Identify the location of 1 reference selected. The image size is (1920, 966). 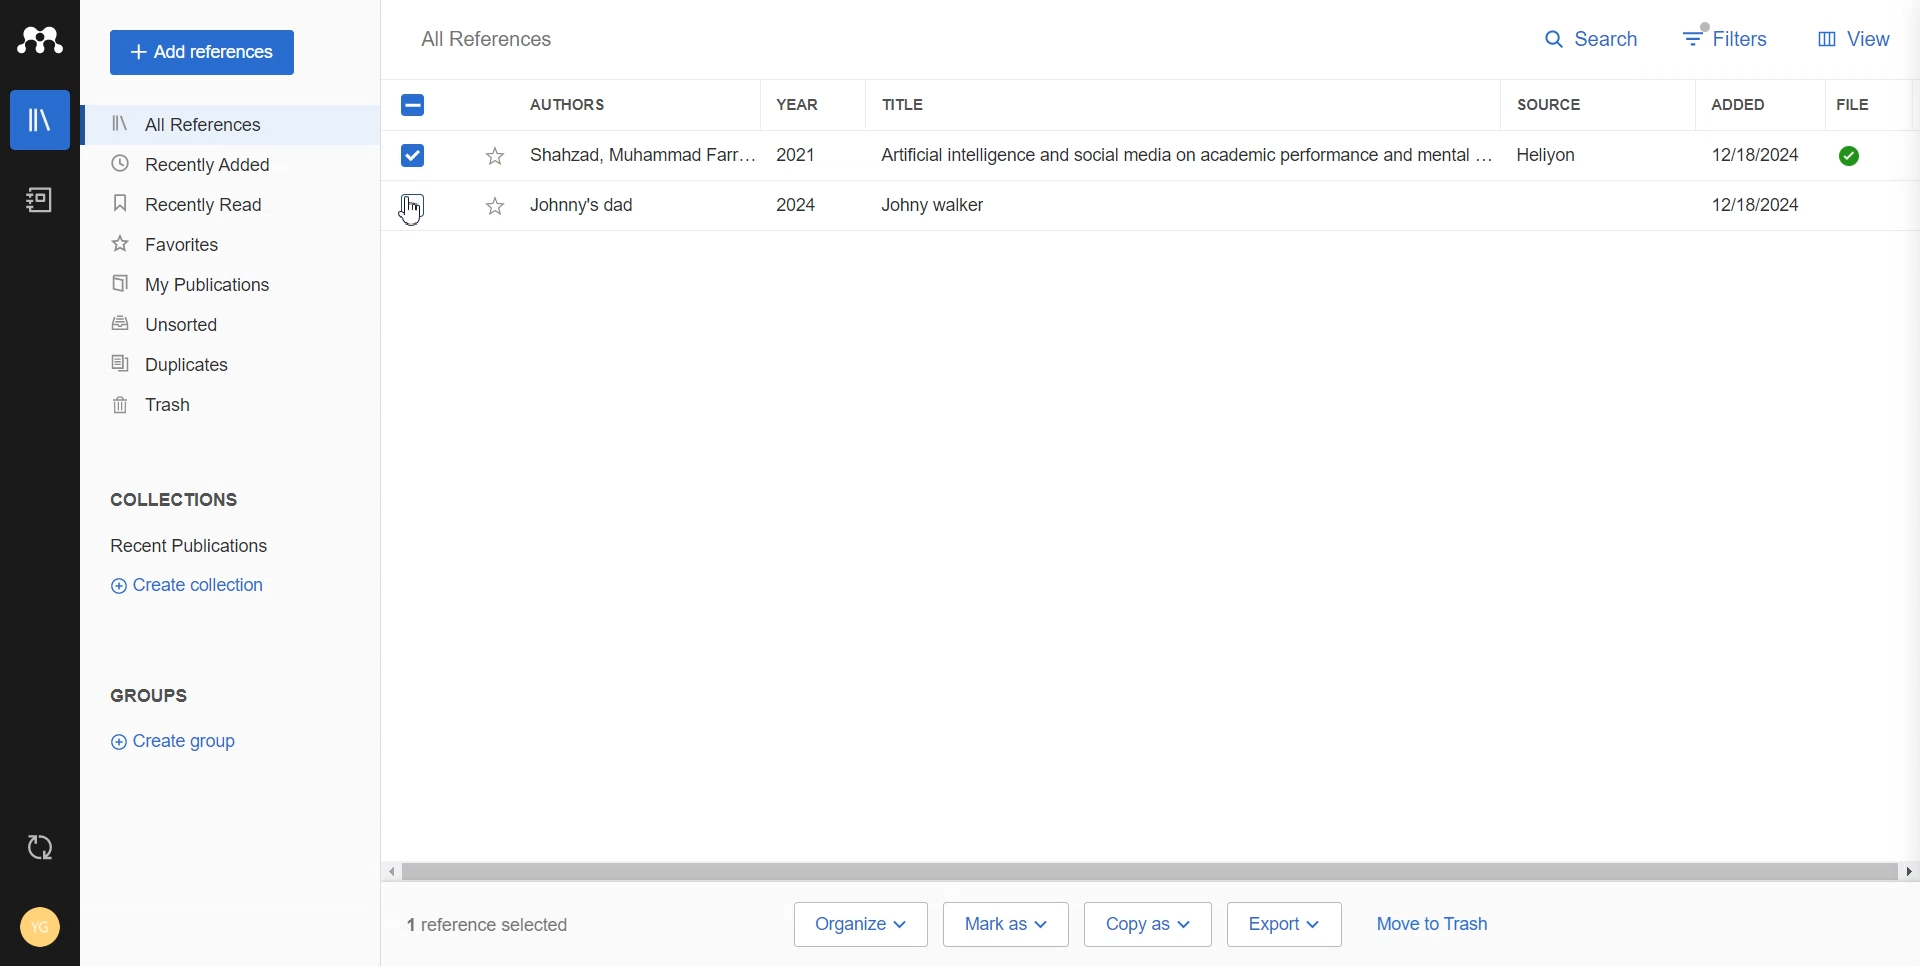
(512, 923).